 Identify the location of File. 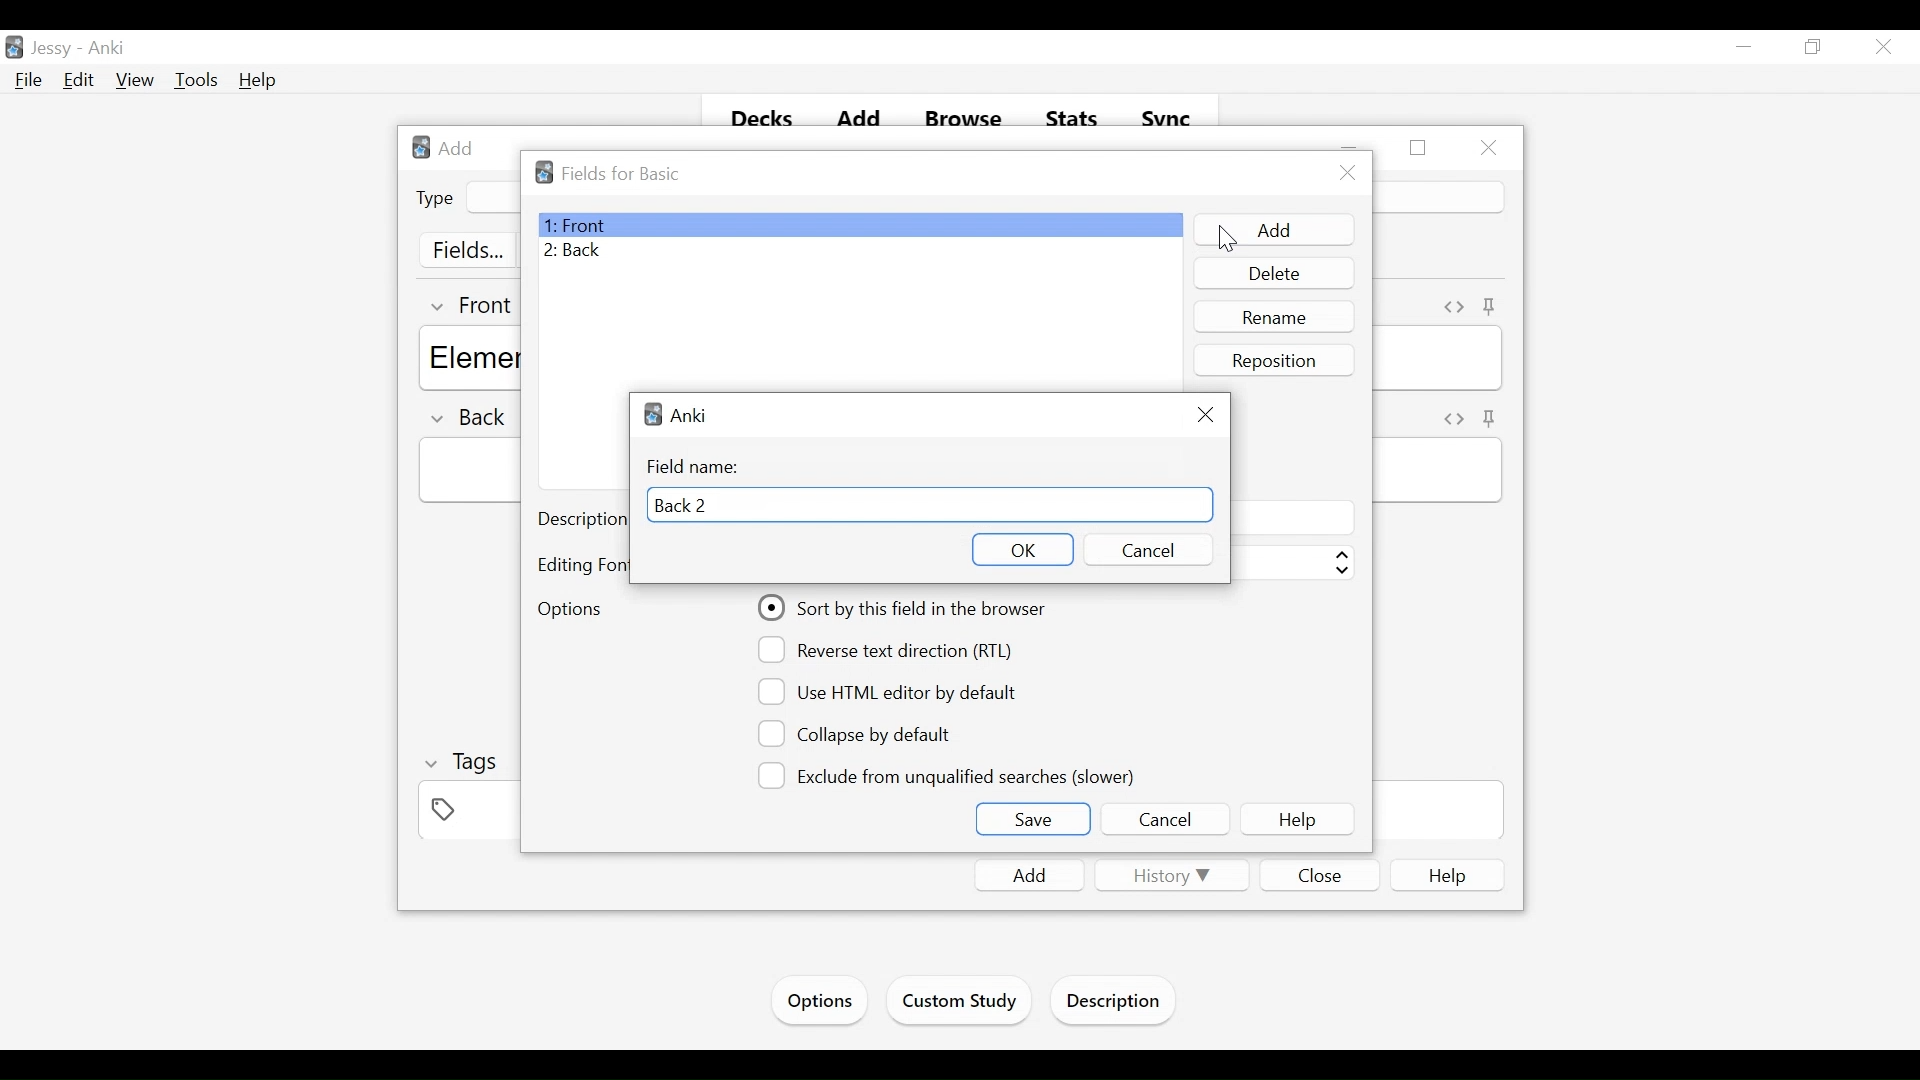
(29, 81).